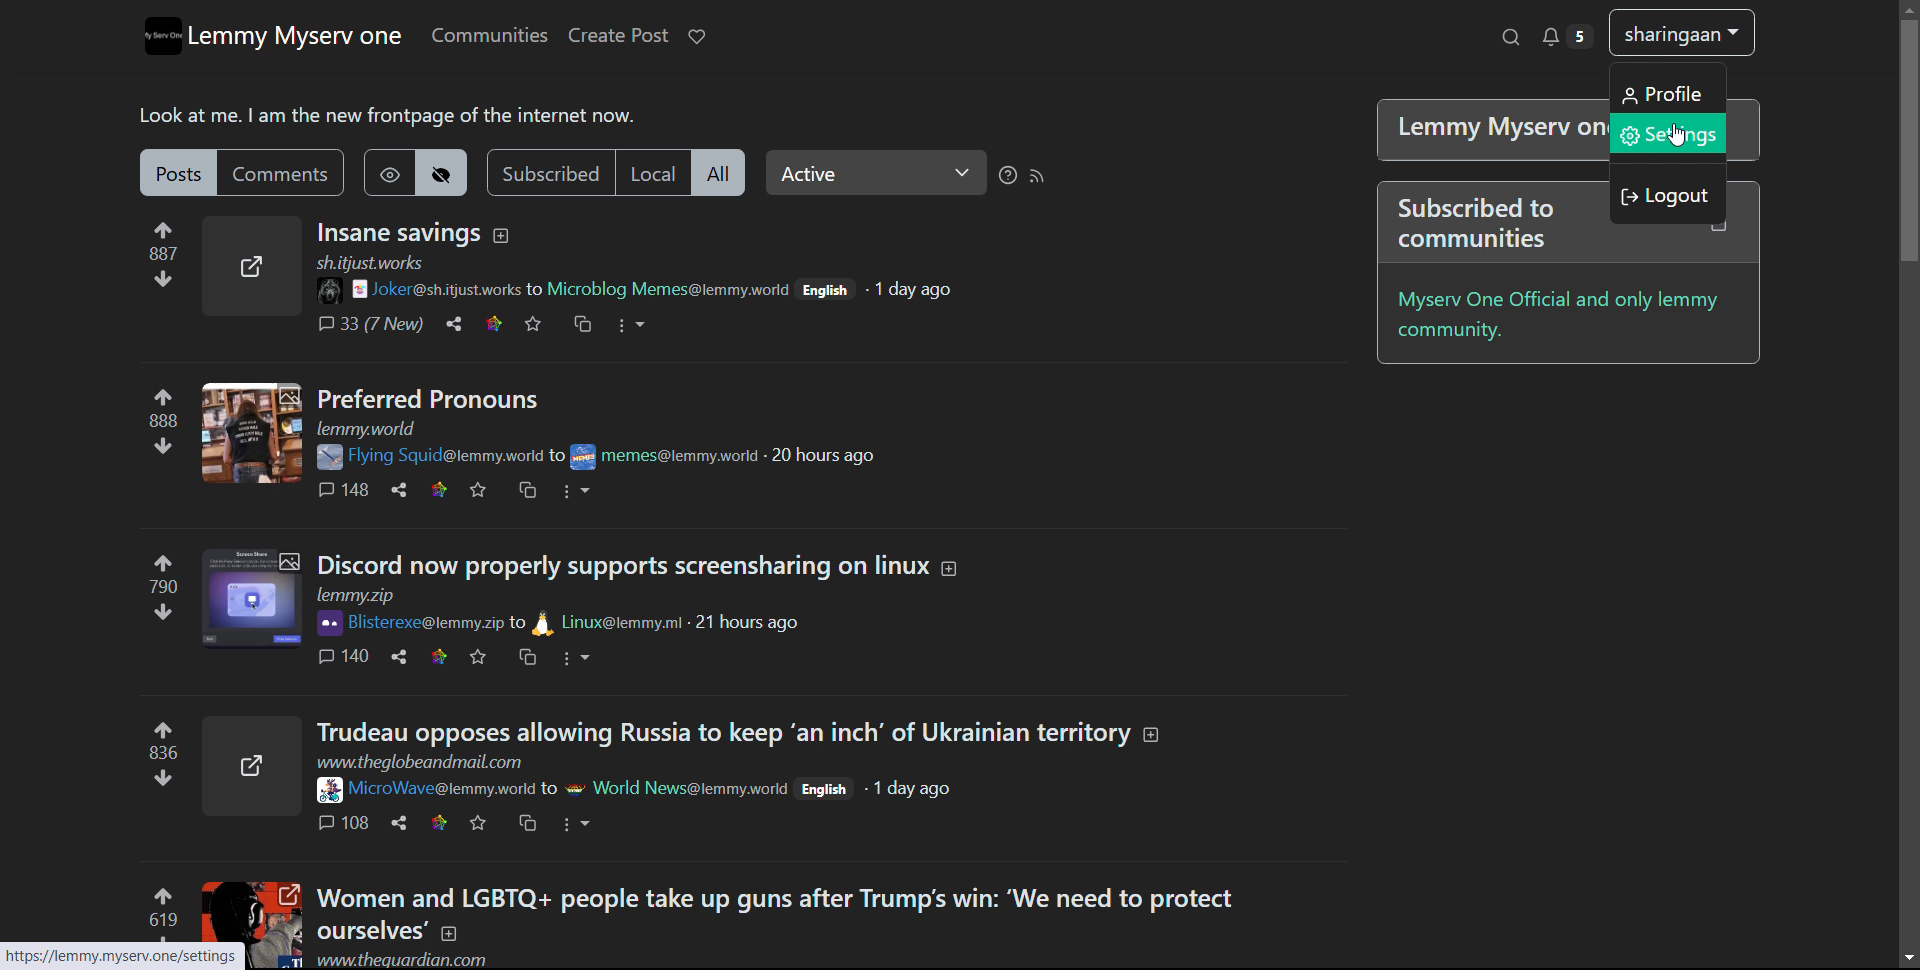  I want to click on log out, so click(1669, 200).